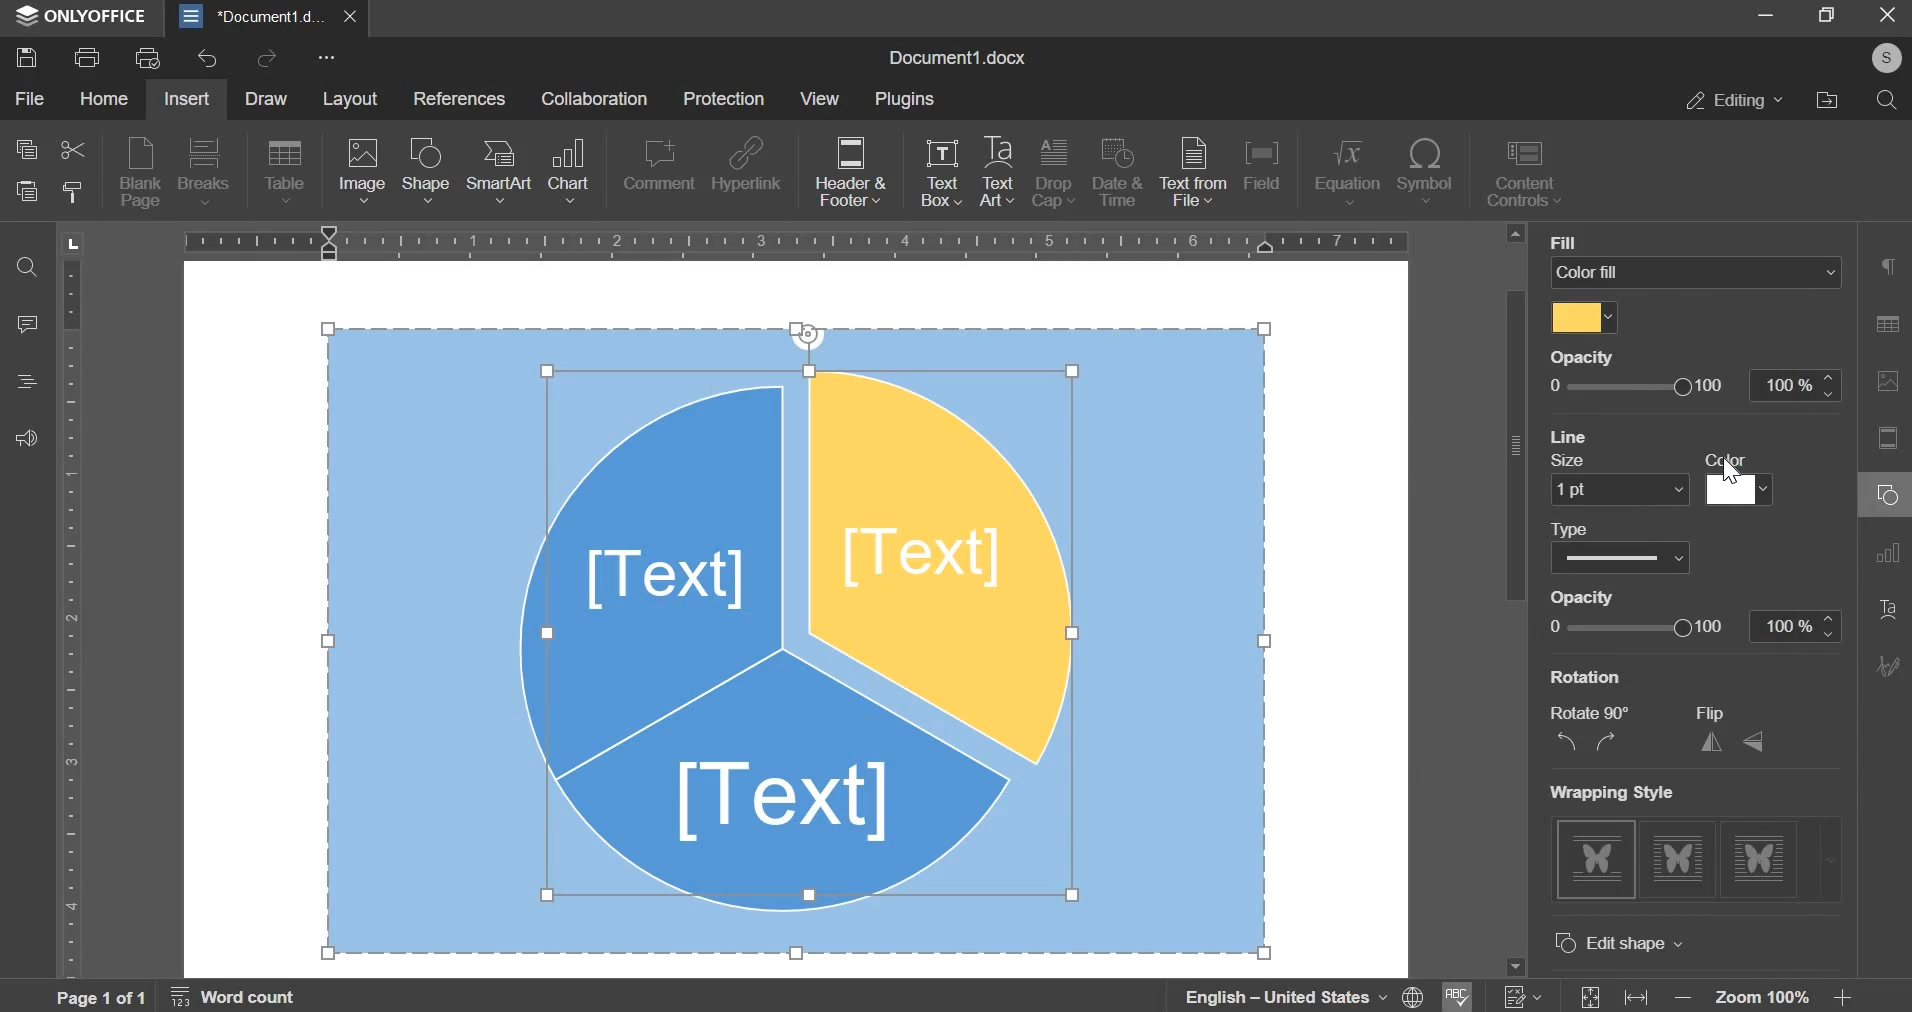 The width and height of the screenshot is (1912, 1012). What do you see at coordinates (27, 196) in the screenshot?
I see `paste` at bounding box center [27, 196].